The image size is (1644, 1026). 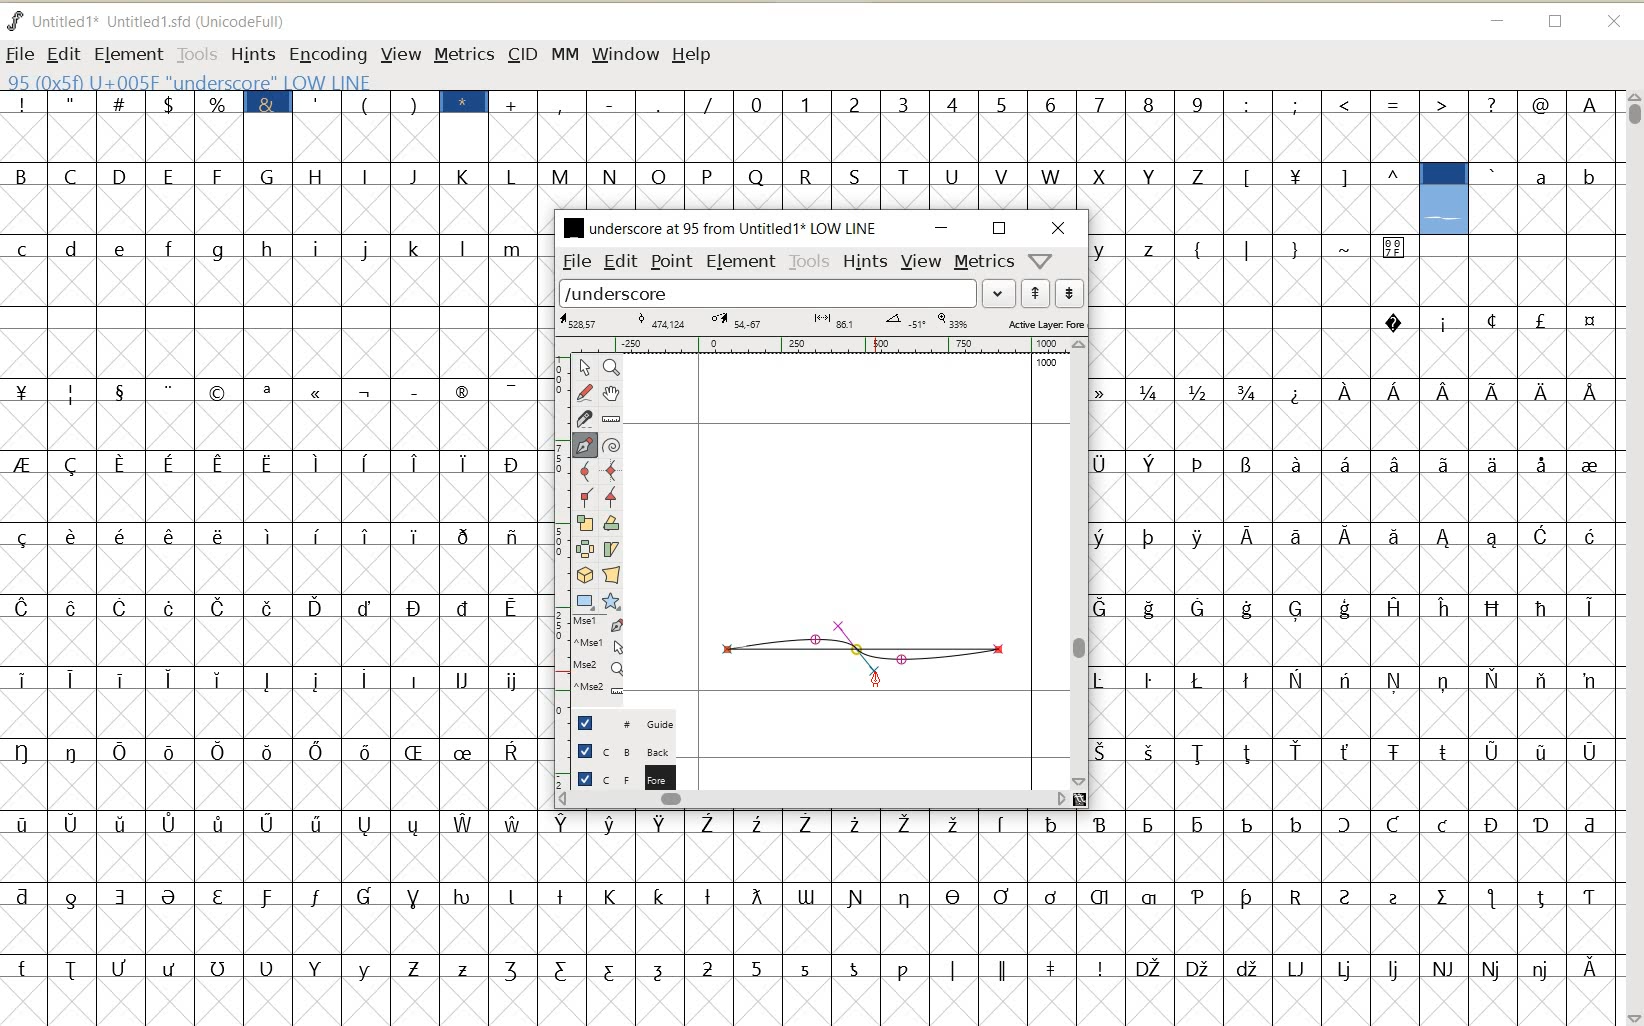 I want to click on perform a perspective transformation on the selection, so click(x=611, y=575).